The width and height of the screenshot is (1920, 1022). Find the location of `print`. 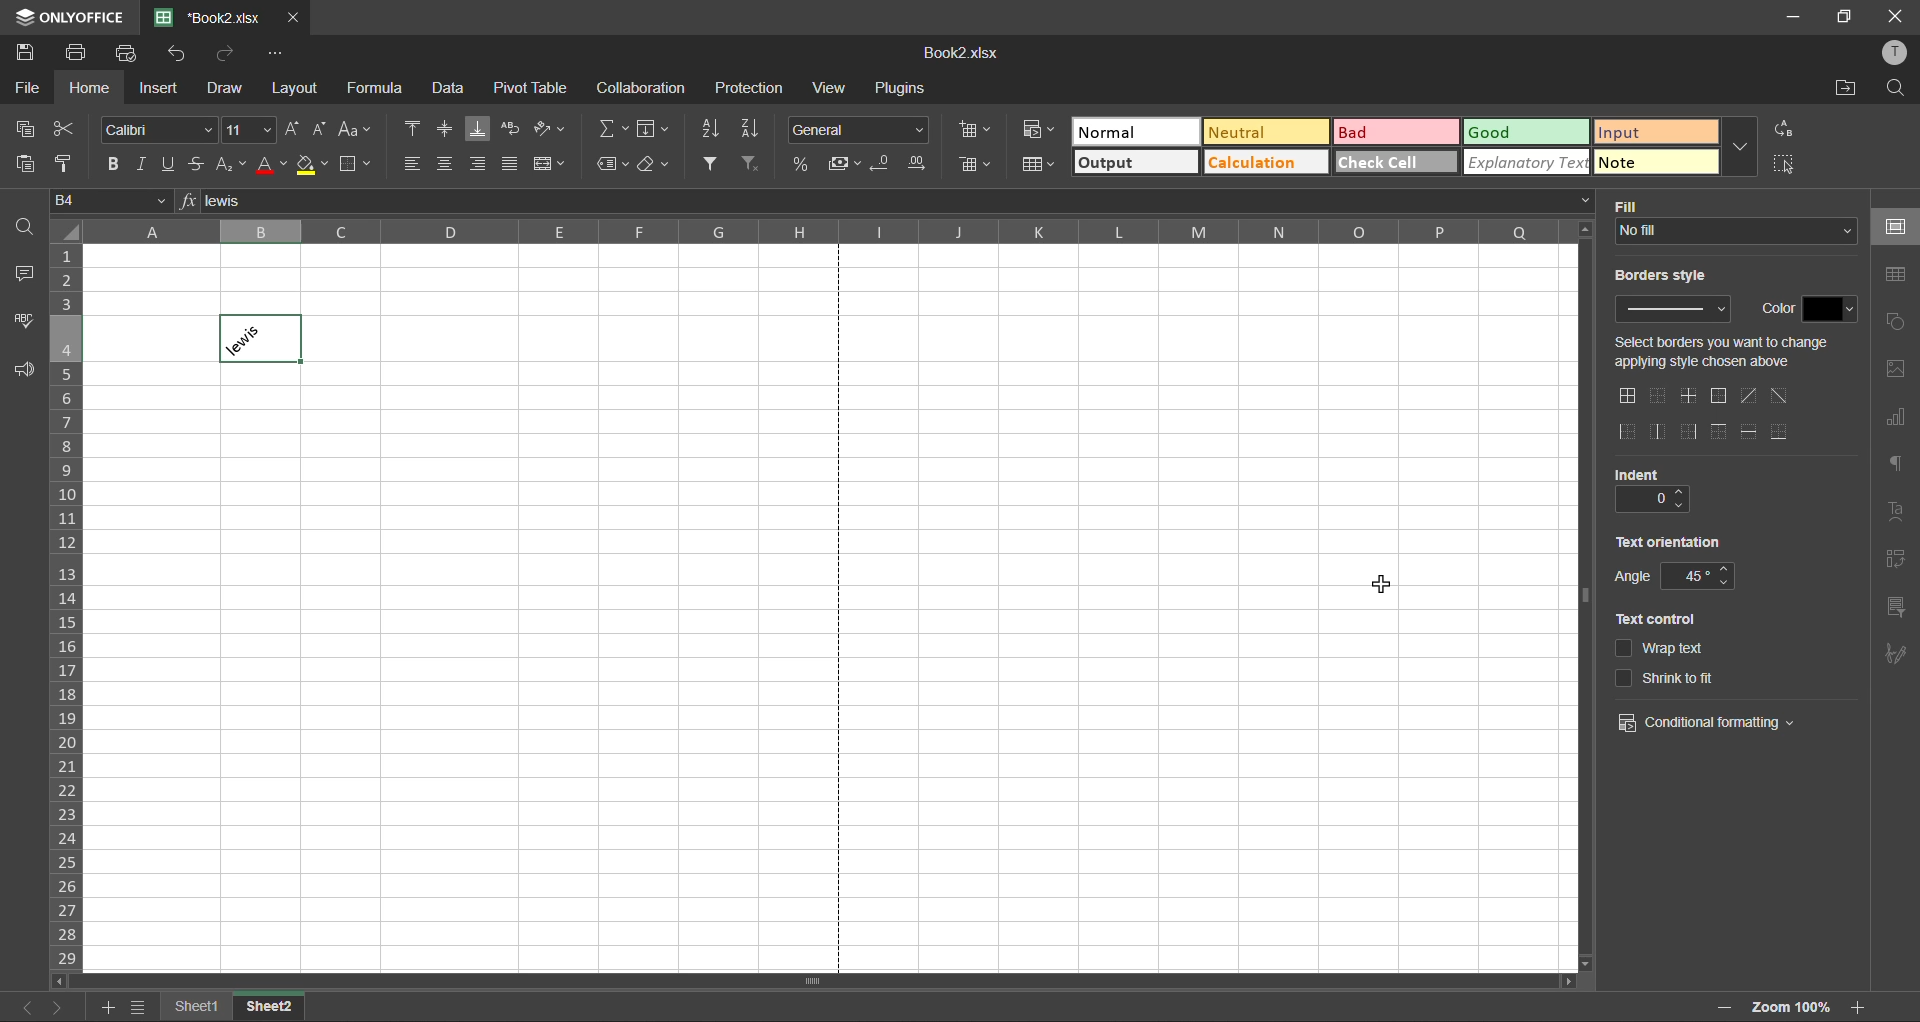

print is located at coordinates (75, 52).